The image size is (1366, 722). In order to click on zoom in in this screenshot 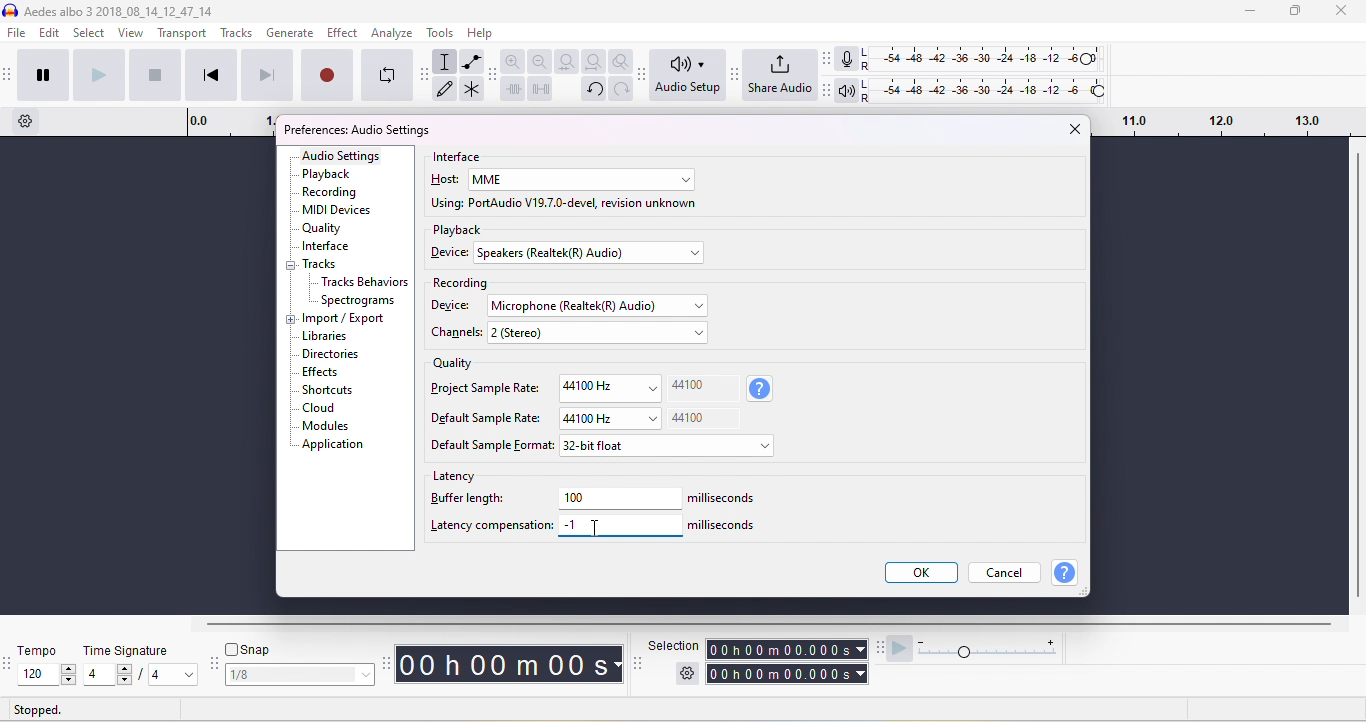, I will do `click(513, 61)`.